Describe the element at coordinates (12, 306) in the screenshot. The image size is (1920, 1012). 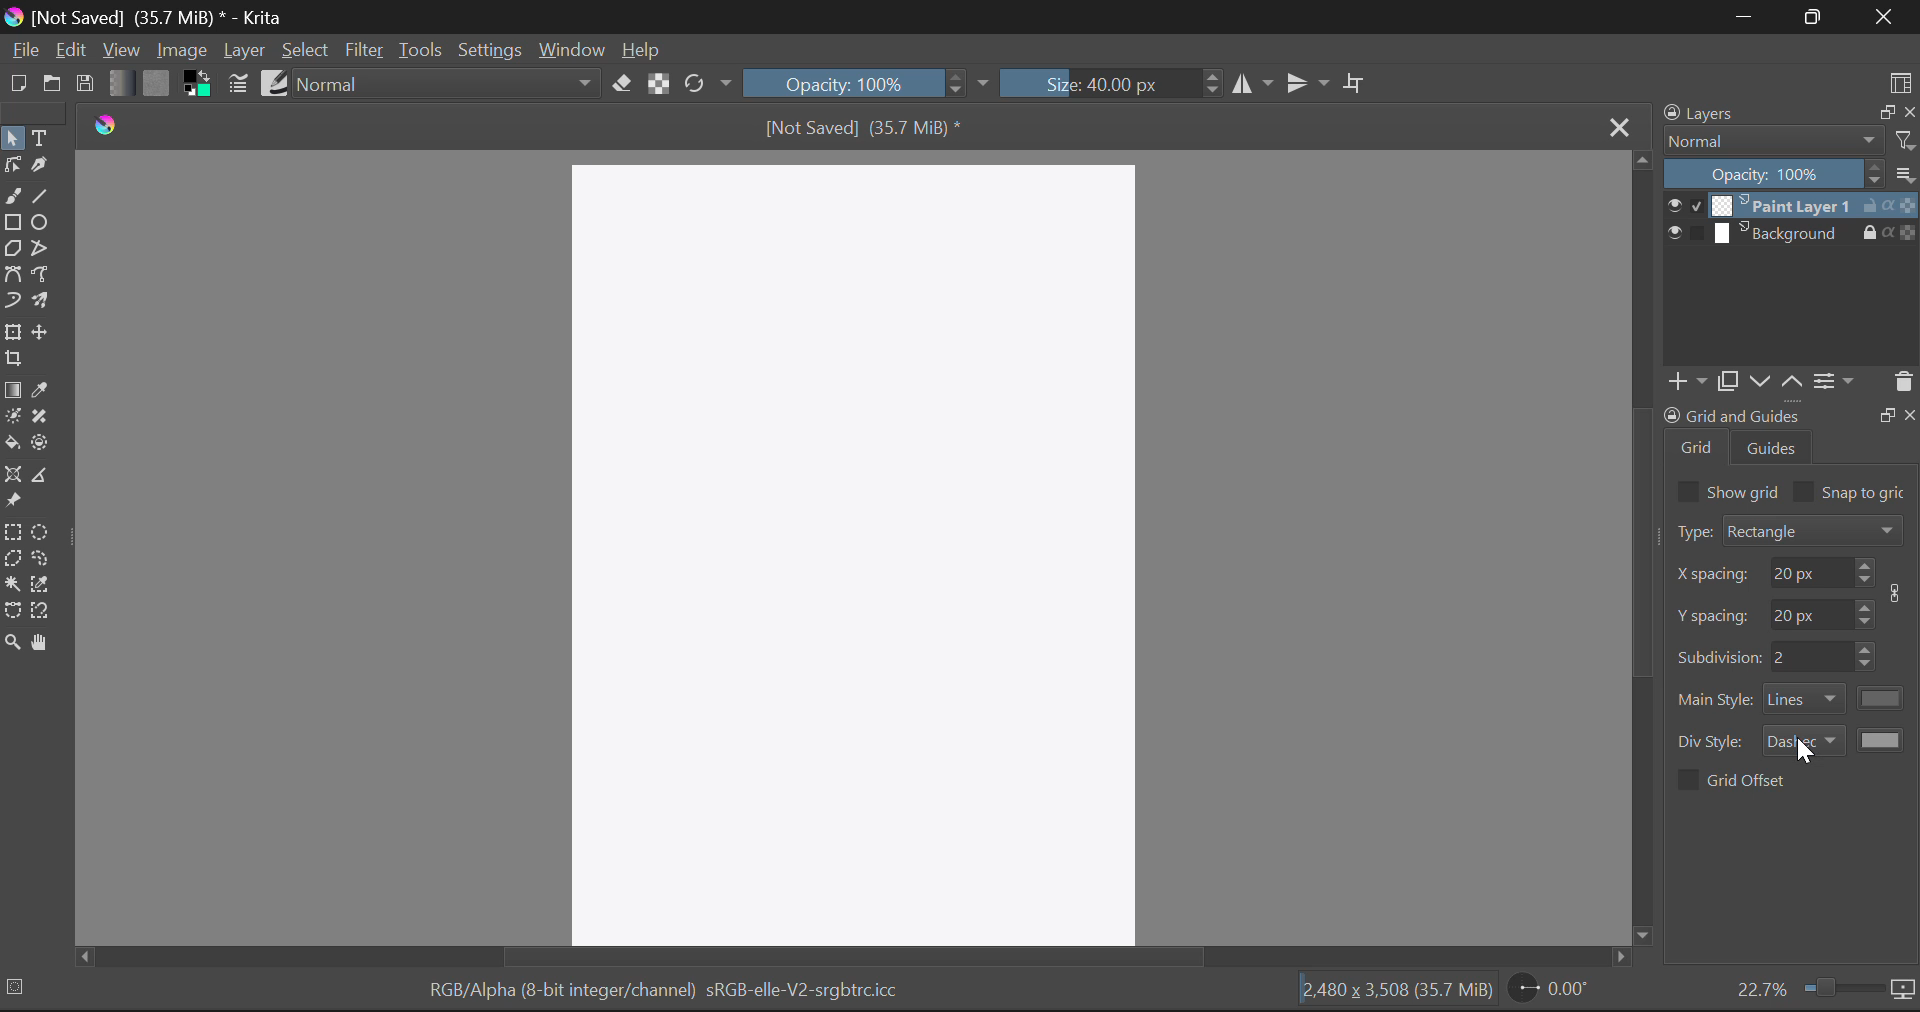
I see `Dynamic Brush Tool` at that location.